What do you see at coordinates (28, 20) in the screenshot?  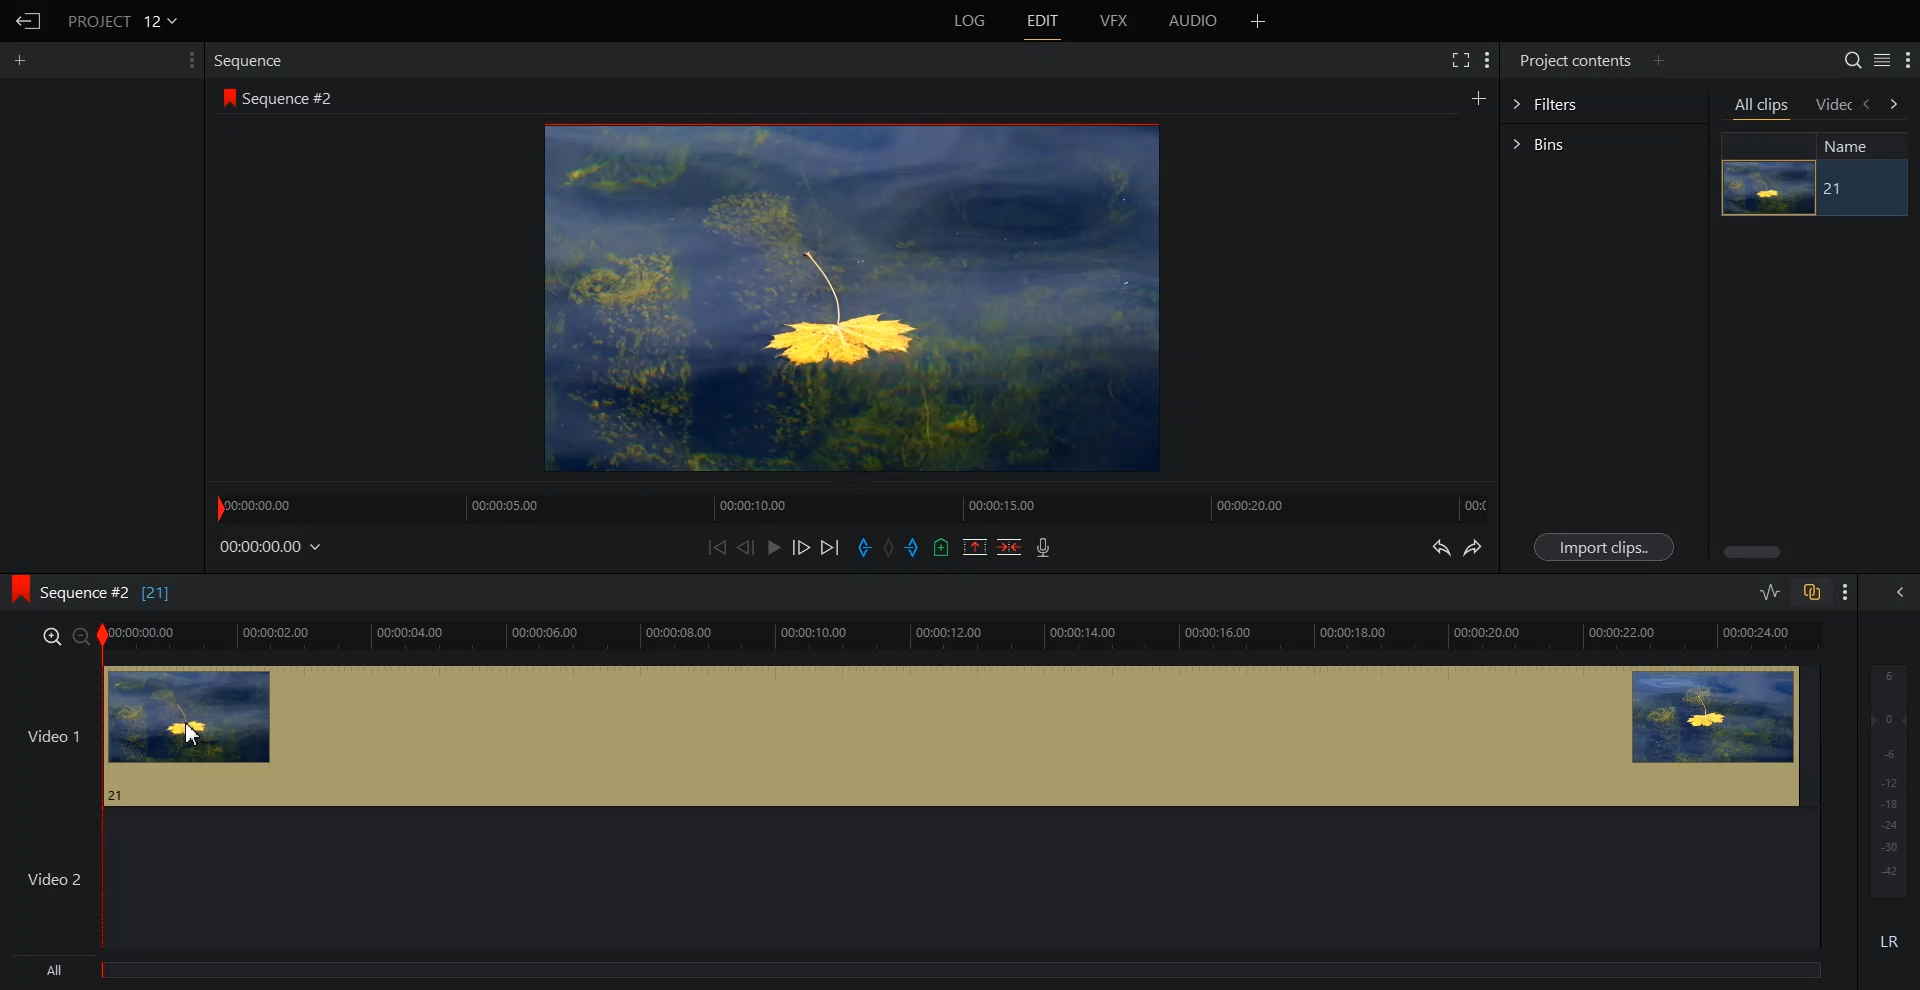 I see `Go Back` at bounding box center [28, 20].